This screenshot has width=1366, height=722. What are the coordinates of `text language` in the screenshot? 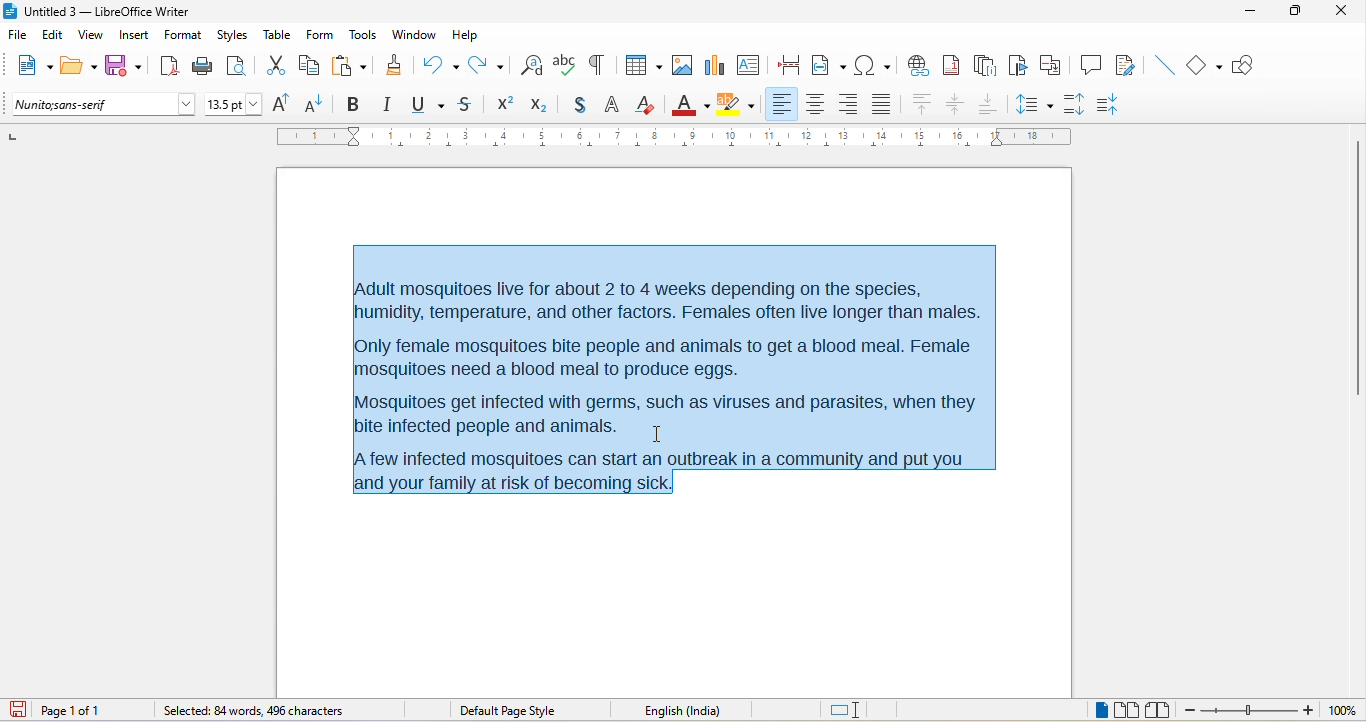 It's located at (710, 710).